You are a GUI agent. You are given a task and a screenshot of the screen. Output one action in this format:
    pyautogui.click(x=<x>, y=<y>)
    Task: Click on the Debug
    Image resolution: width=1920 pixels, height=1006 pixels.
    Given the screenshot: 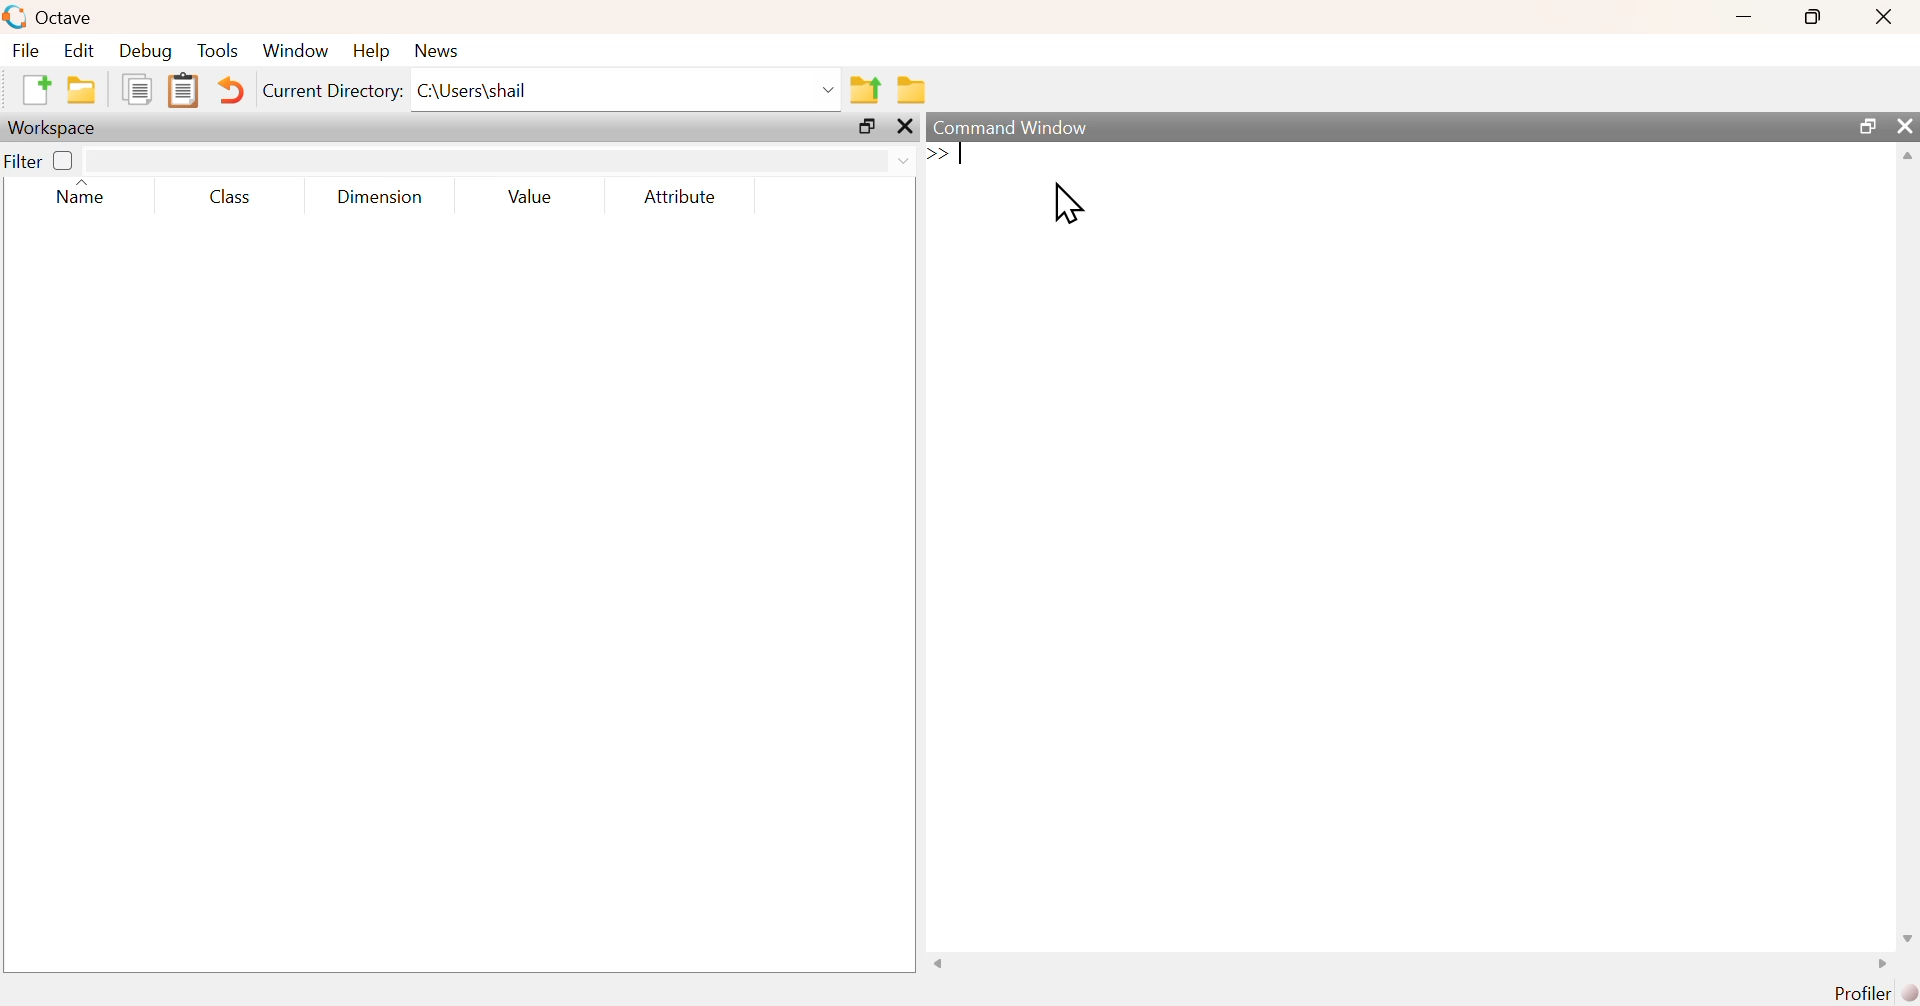 What is the action you would take?
    pyautogui.click(x=143, y=52)
    